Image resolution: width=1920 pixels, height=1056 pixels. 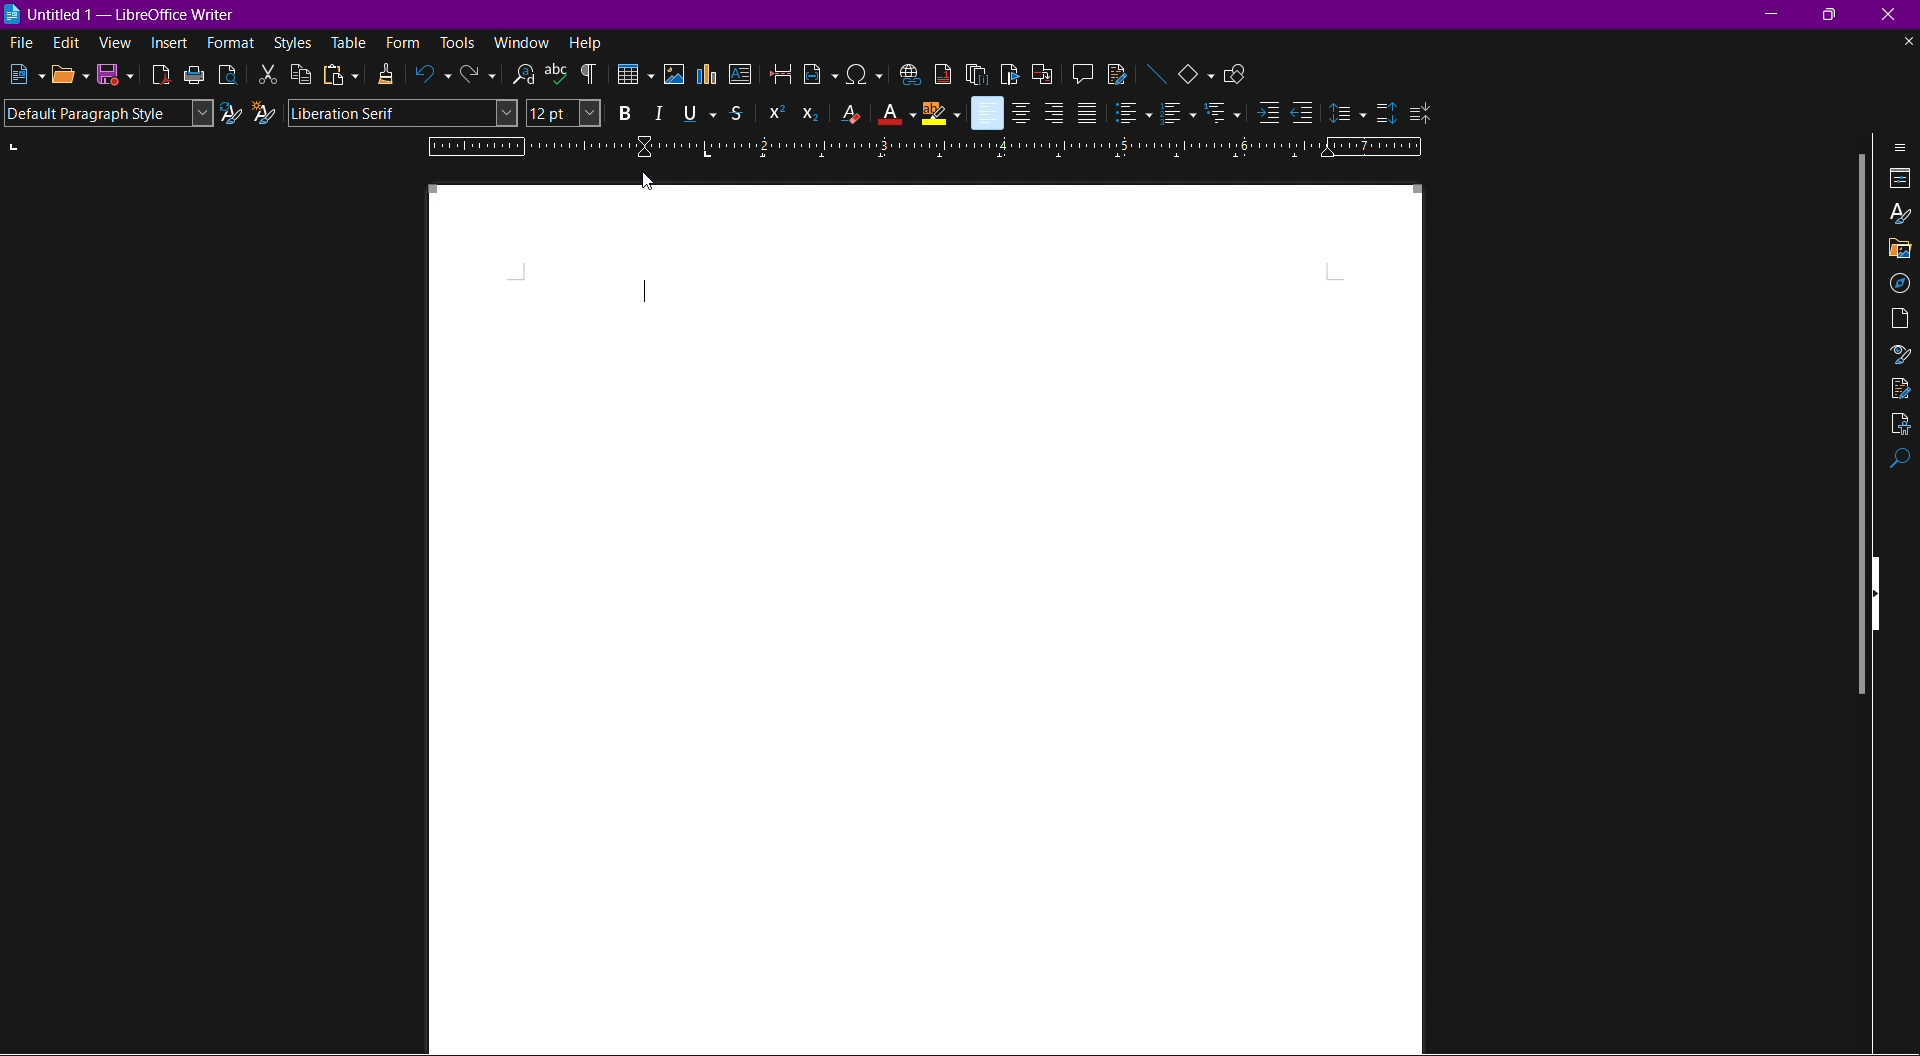 I want to click on Justified, so click(x=1087, y=113).